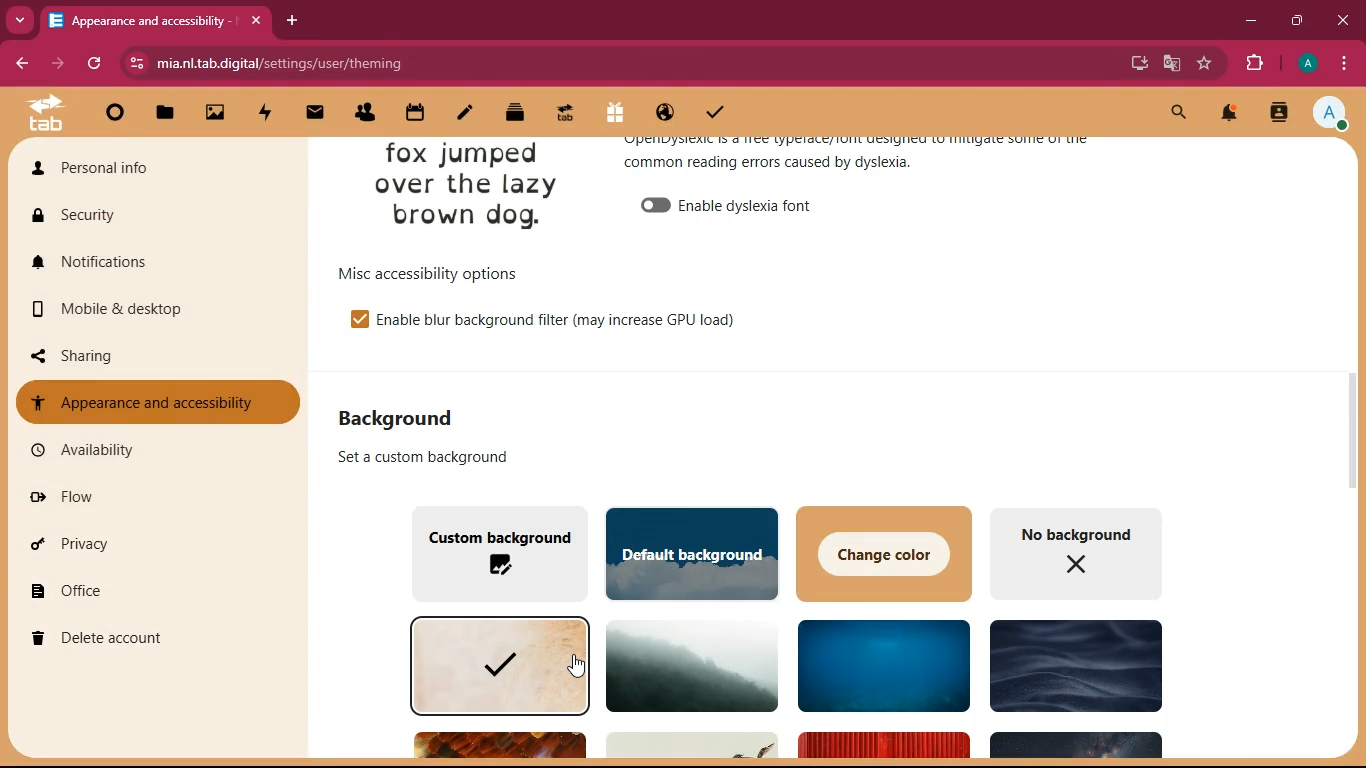  What do you see at coordinates (94, 63) in the screenshot?
I see `refresh` at bounding box center [94, 63].